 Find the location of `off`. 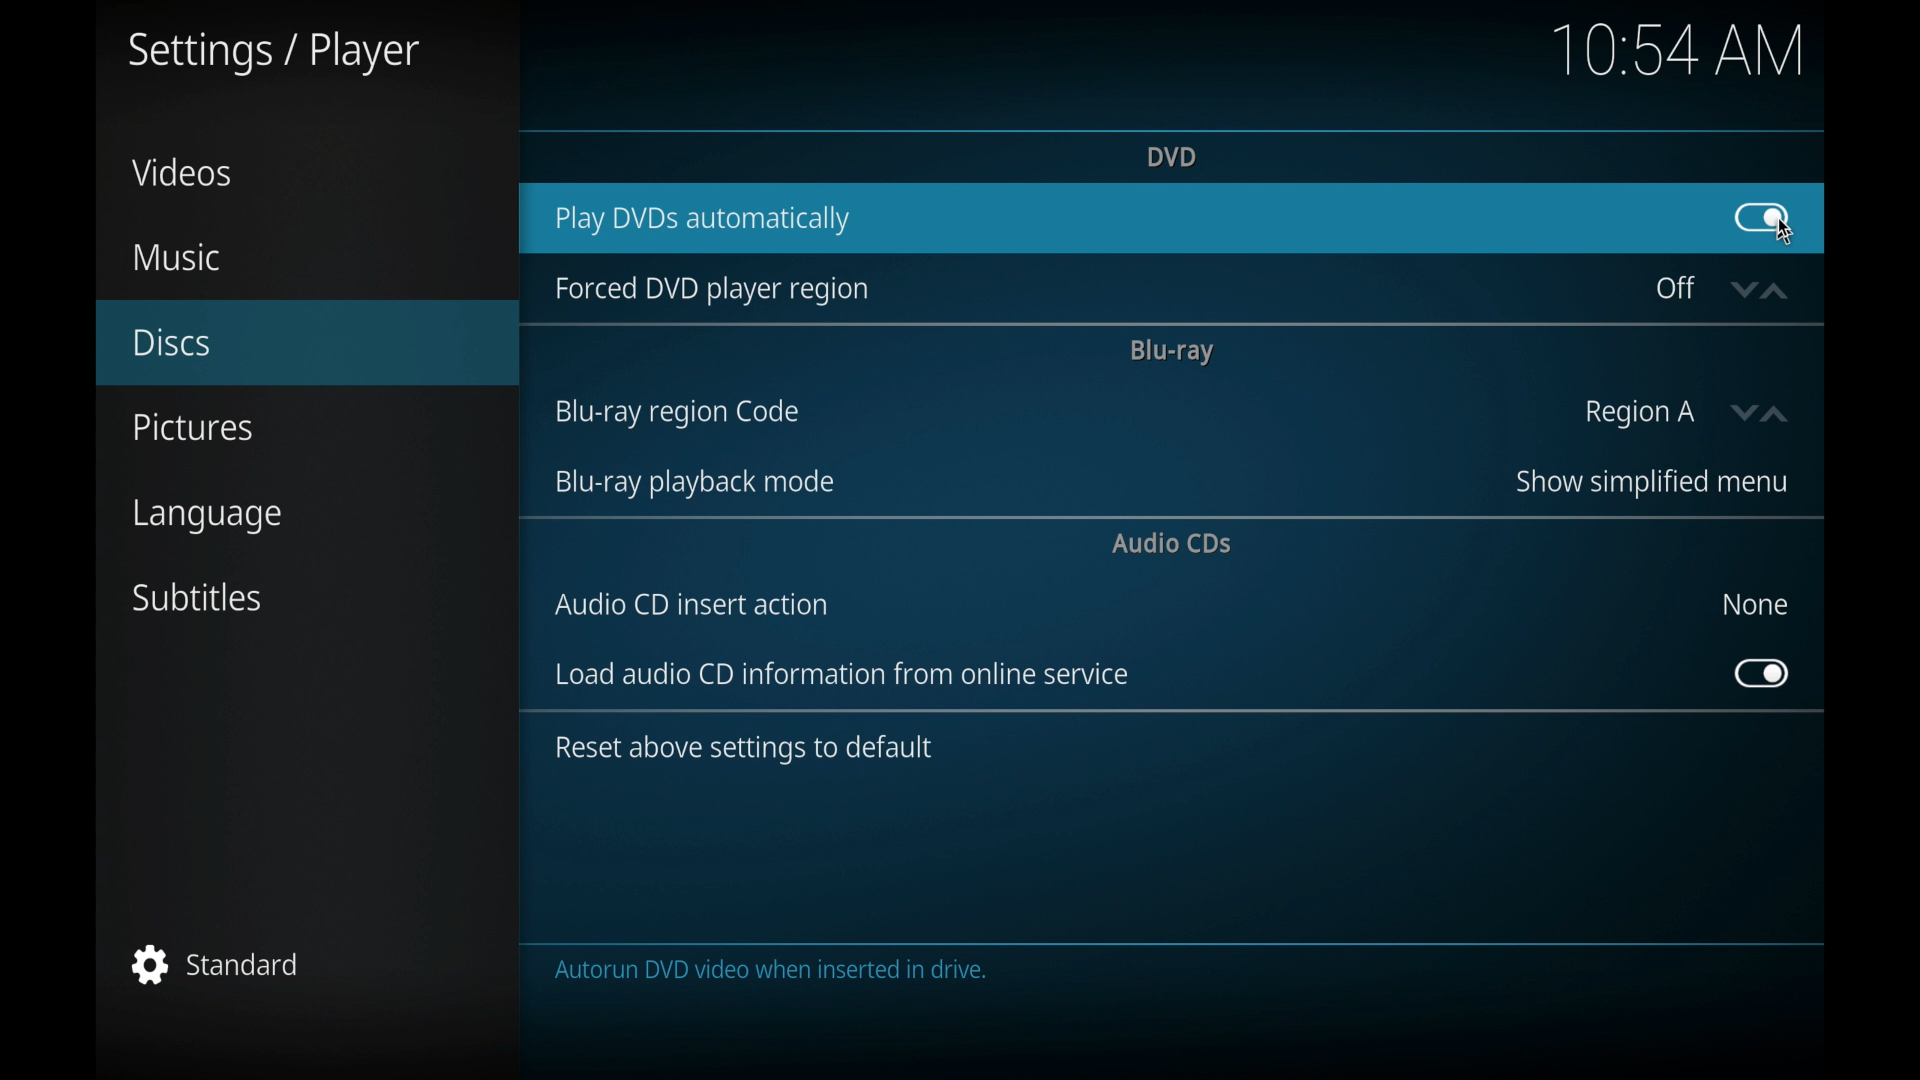

off is located at coordinates (1676, 288).